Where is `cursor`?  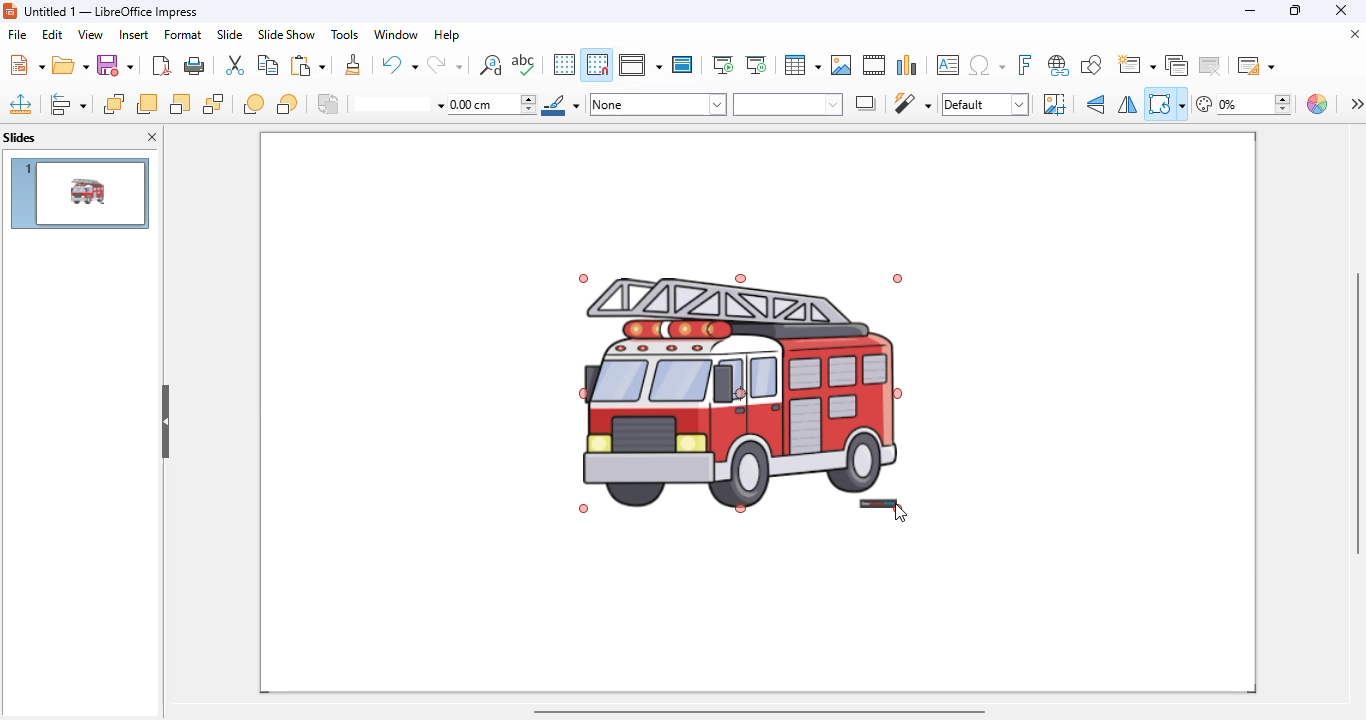
cursor is located at coordinates (901, 514).